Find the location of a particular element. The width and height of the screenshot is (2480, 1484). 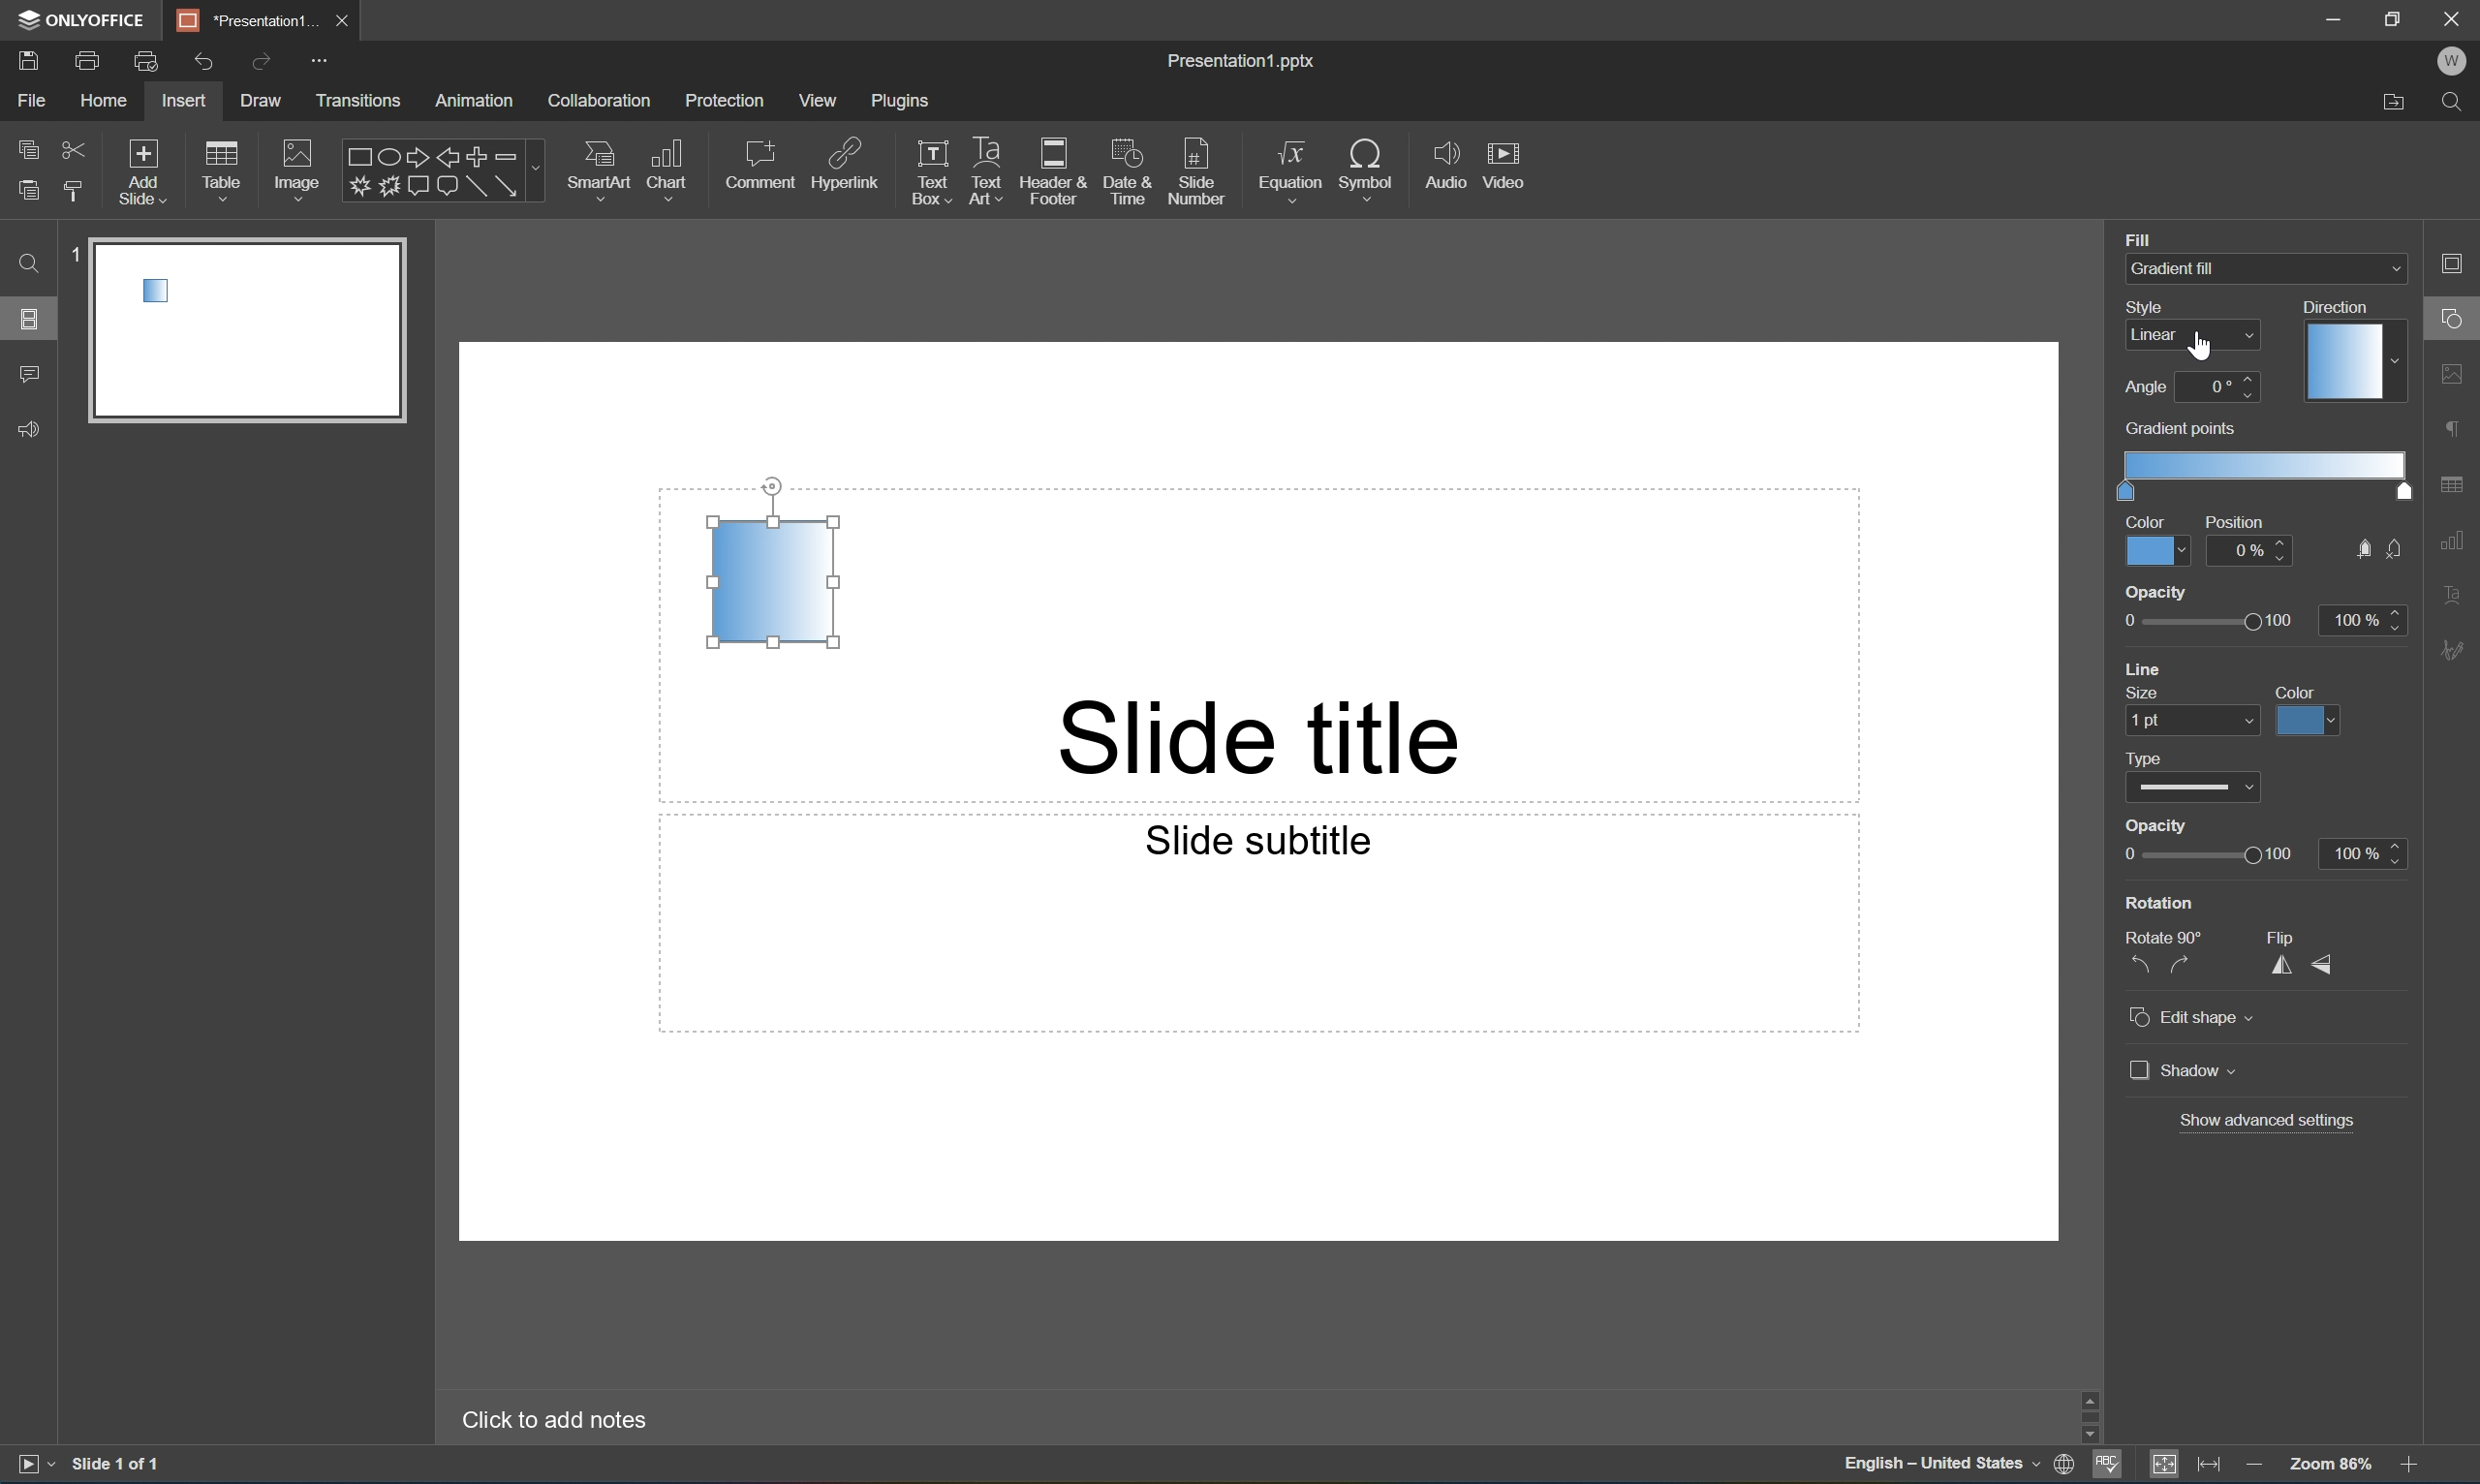

color is located at coordinates (2308, 710).